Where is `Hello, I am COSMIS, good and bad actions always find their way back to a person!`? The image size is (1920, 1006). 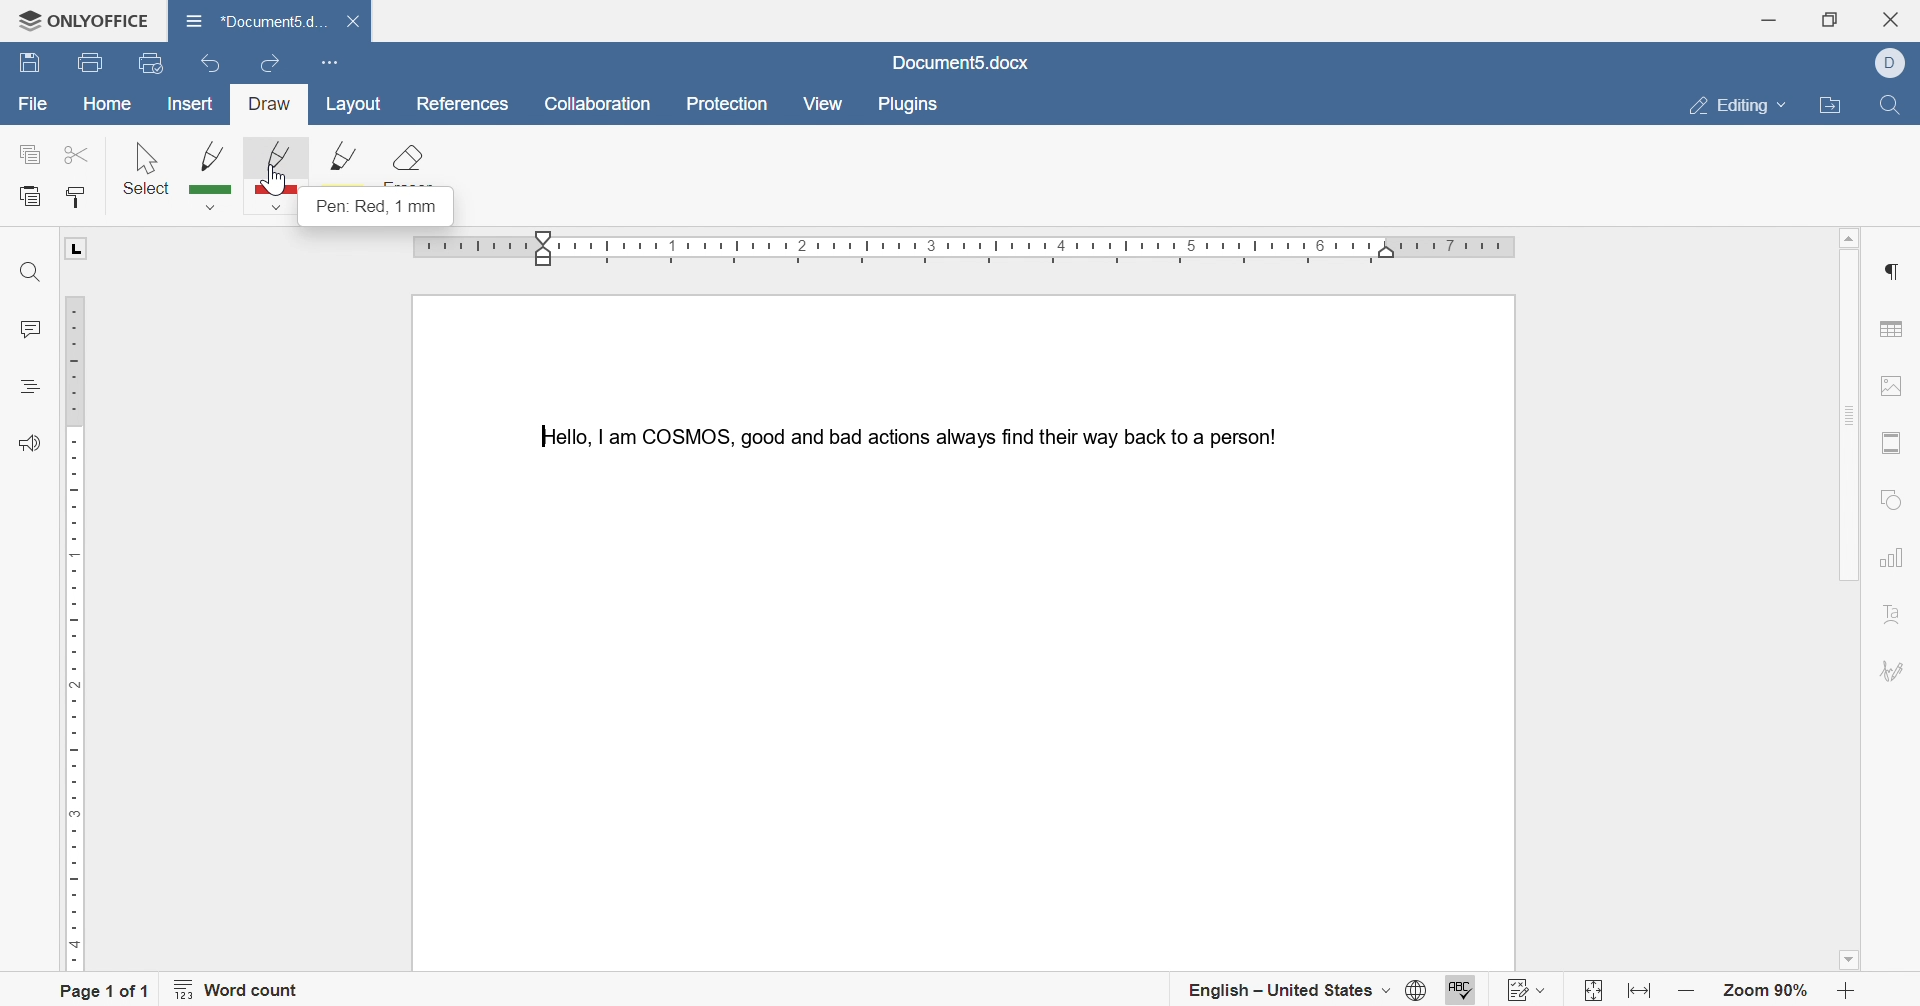 Hello, I am COSMIS, good and bad actions always find their way back to a person! is located at coordinates (904, 433).